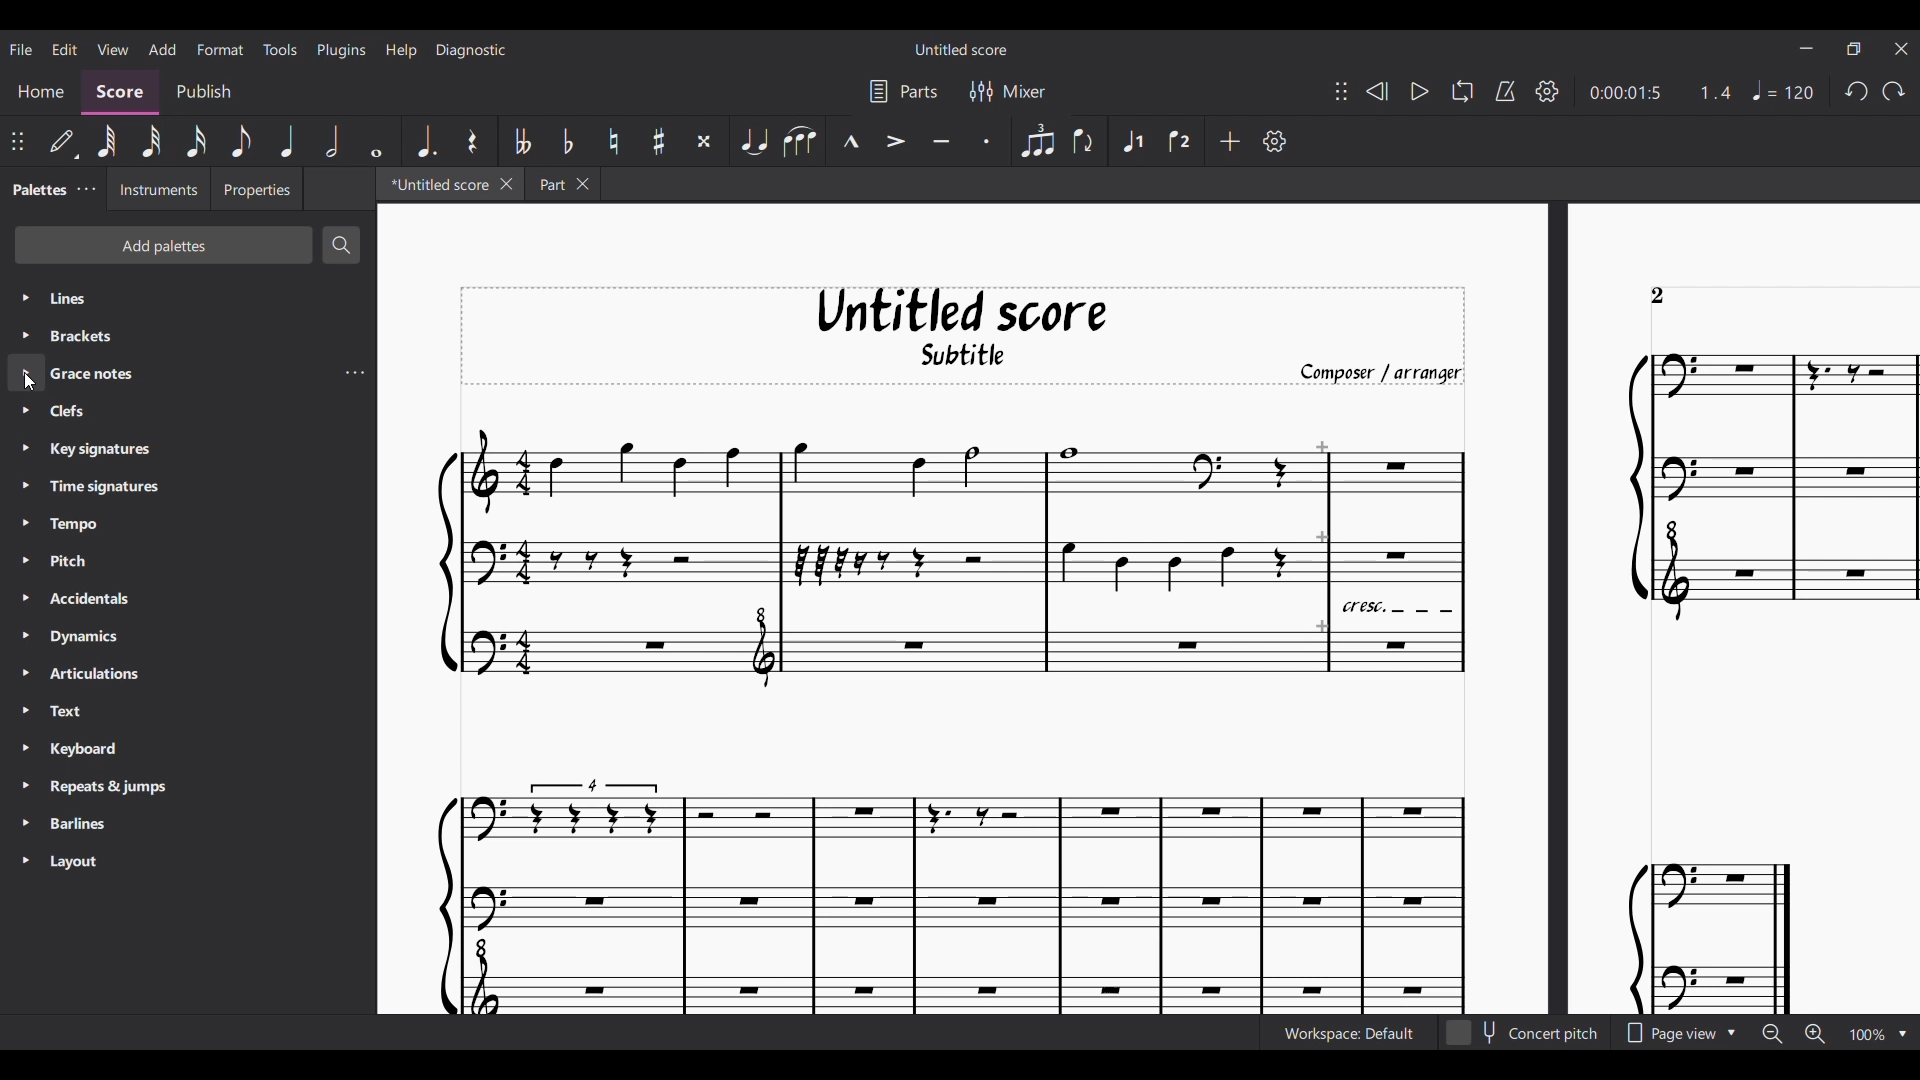 The image size is (1920, 1080). What do you see at coordinates (1815, 1034) in the screenshot?
I see `Zoom in` at bounding box center [1815, 1034].